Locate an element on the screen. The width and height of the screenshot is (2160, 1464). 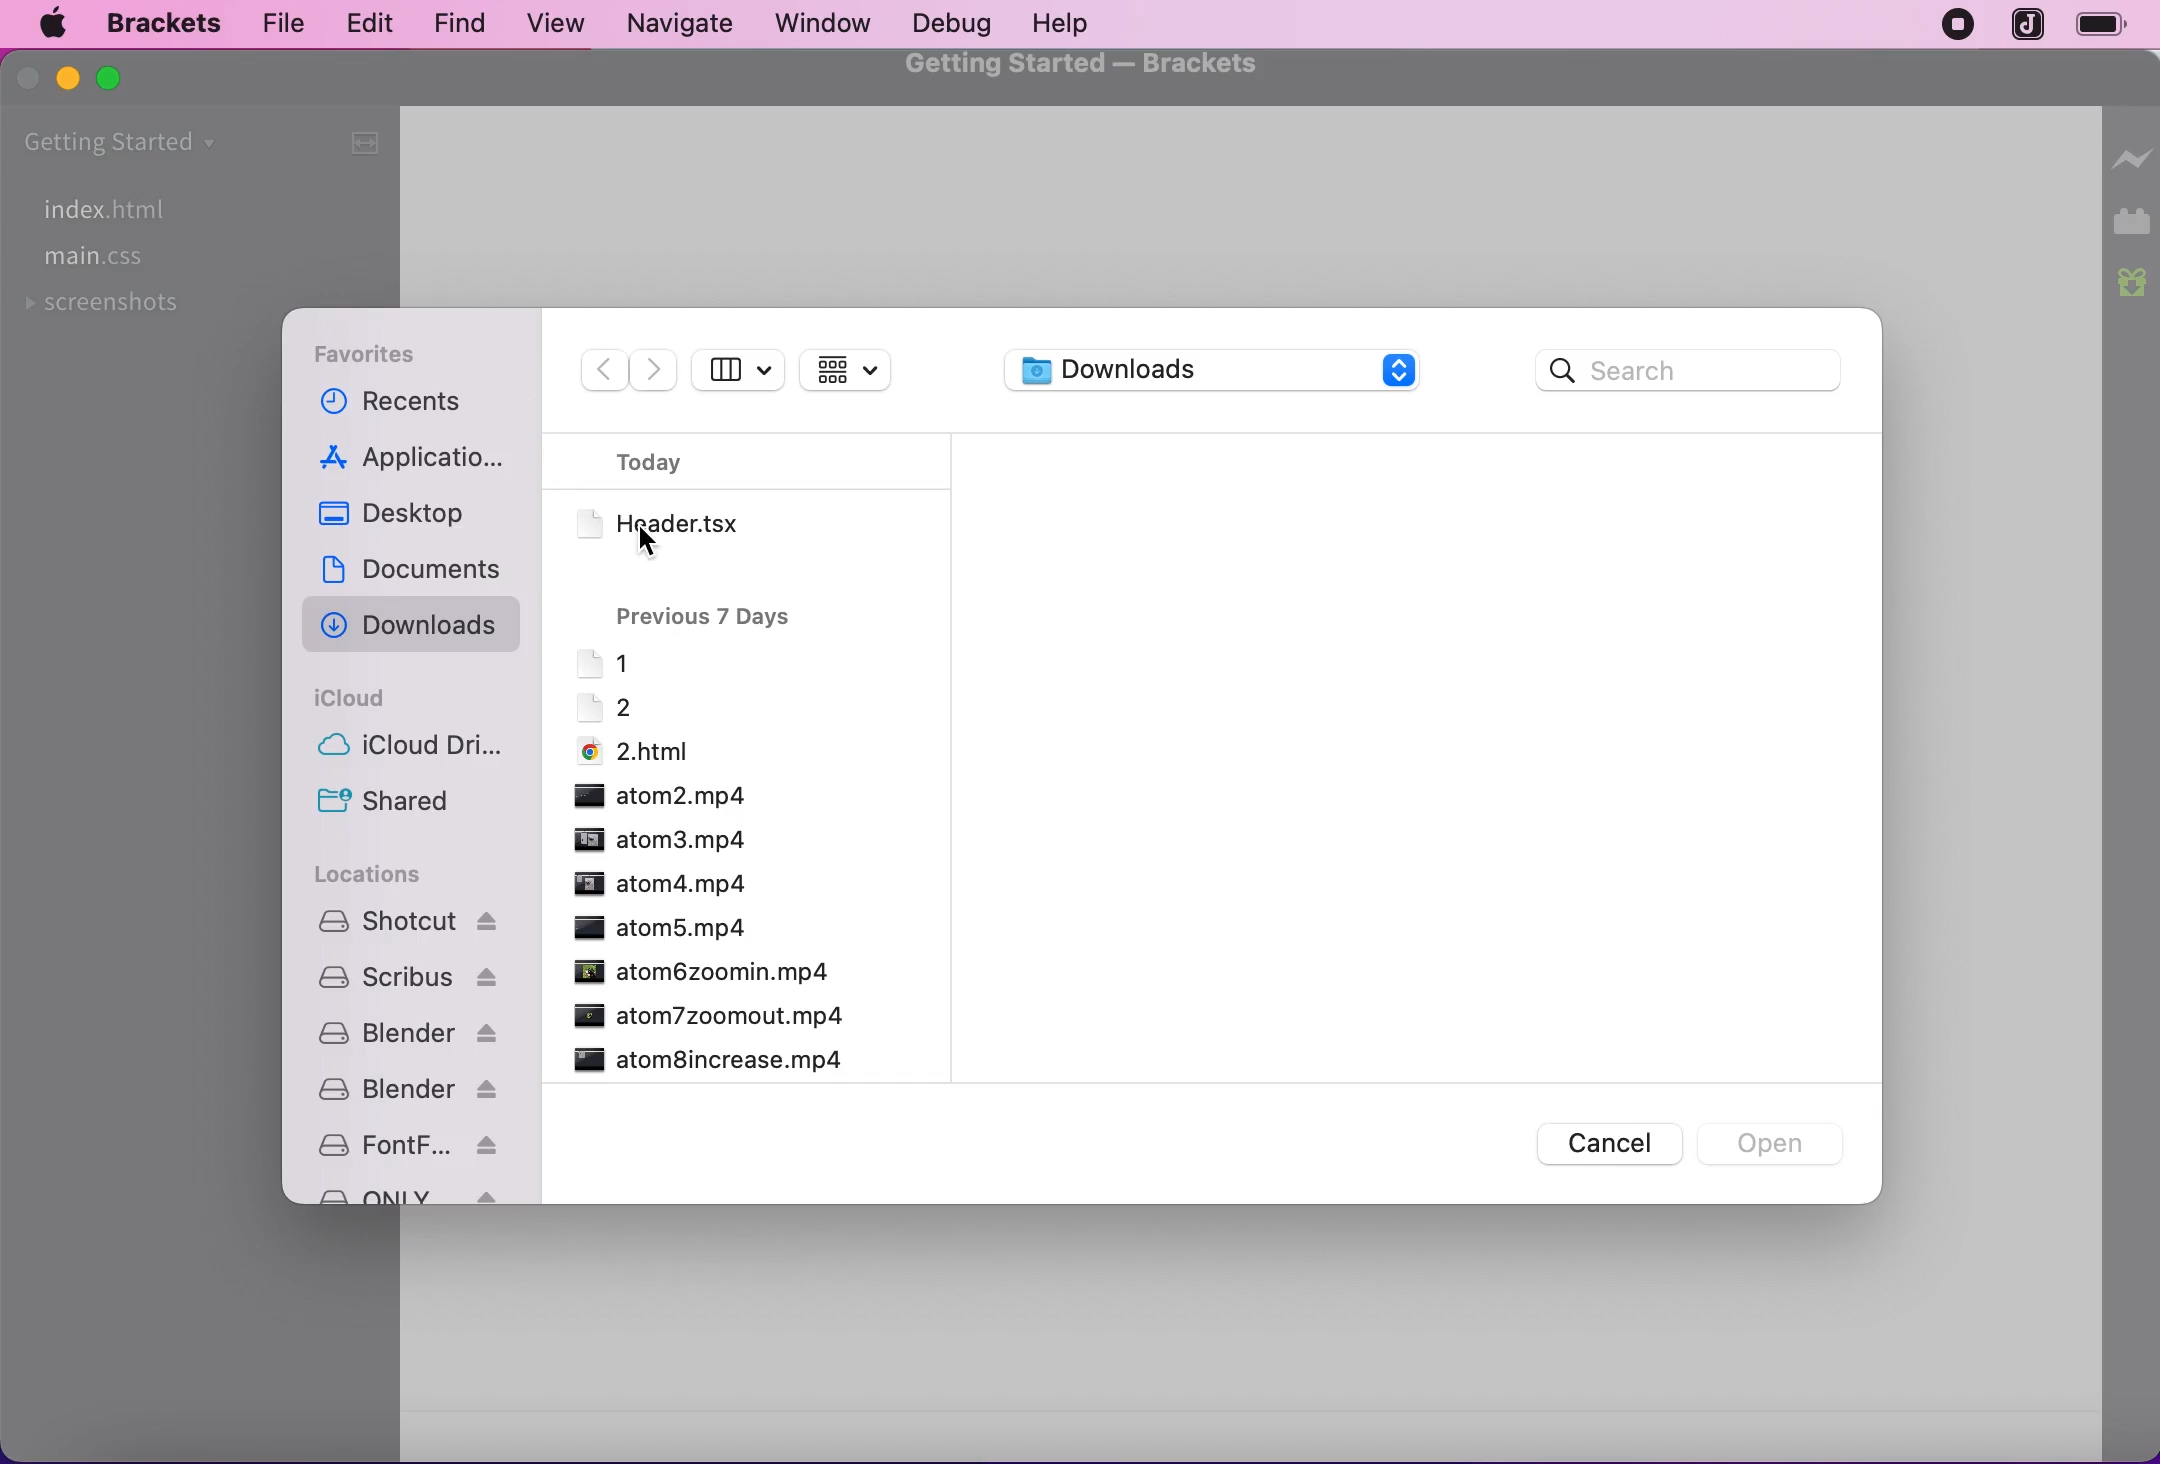
locations is located at coordinates (379, 875).